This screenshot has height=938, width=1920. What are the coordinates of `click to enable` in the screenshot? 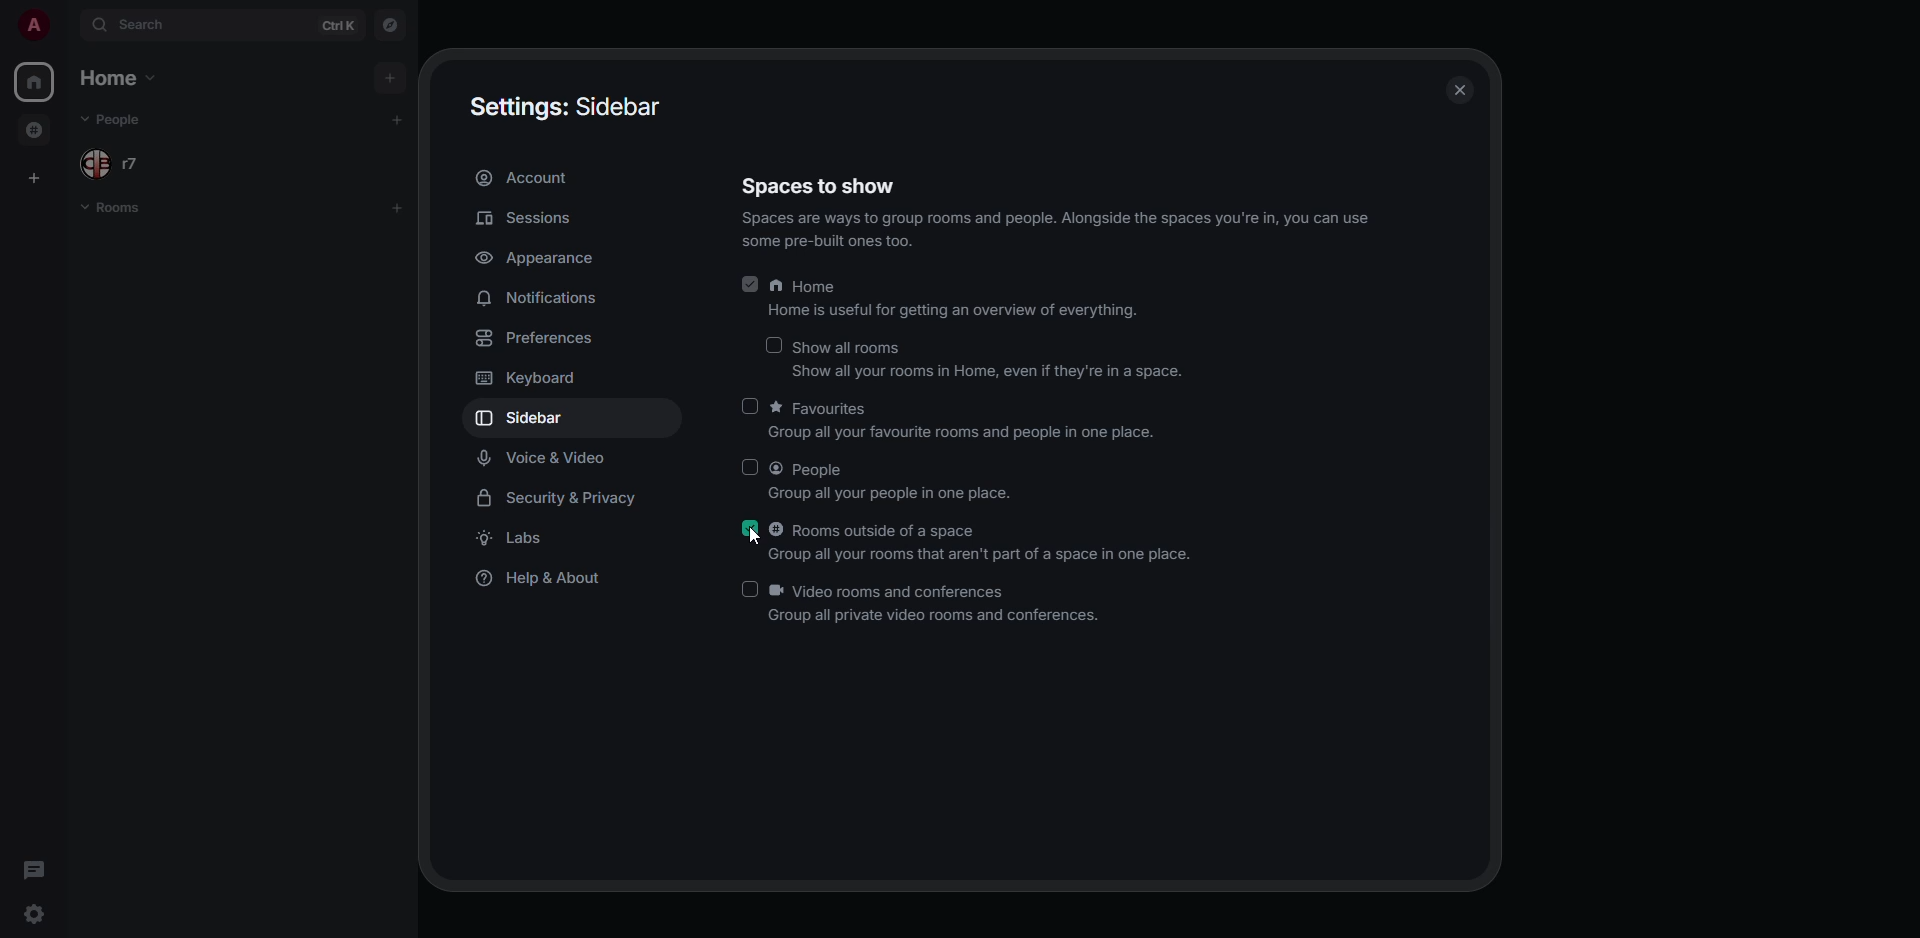 It's located at (770, 344).